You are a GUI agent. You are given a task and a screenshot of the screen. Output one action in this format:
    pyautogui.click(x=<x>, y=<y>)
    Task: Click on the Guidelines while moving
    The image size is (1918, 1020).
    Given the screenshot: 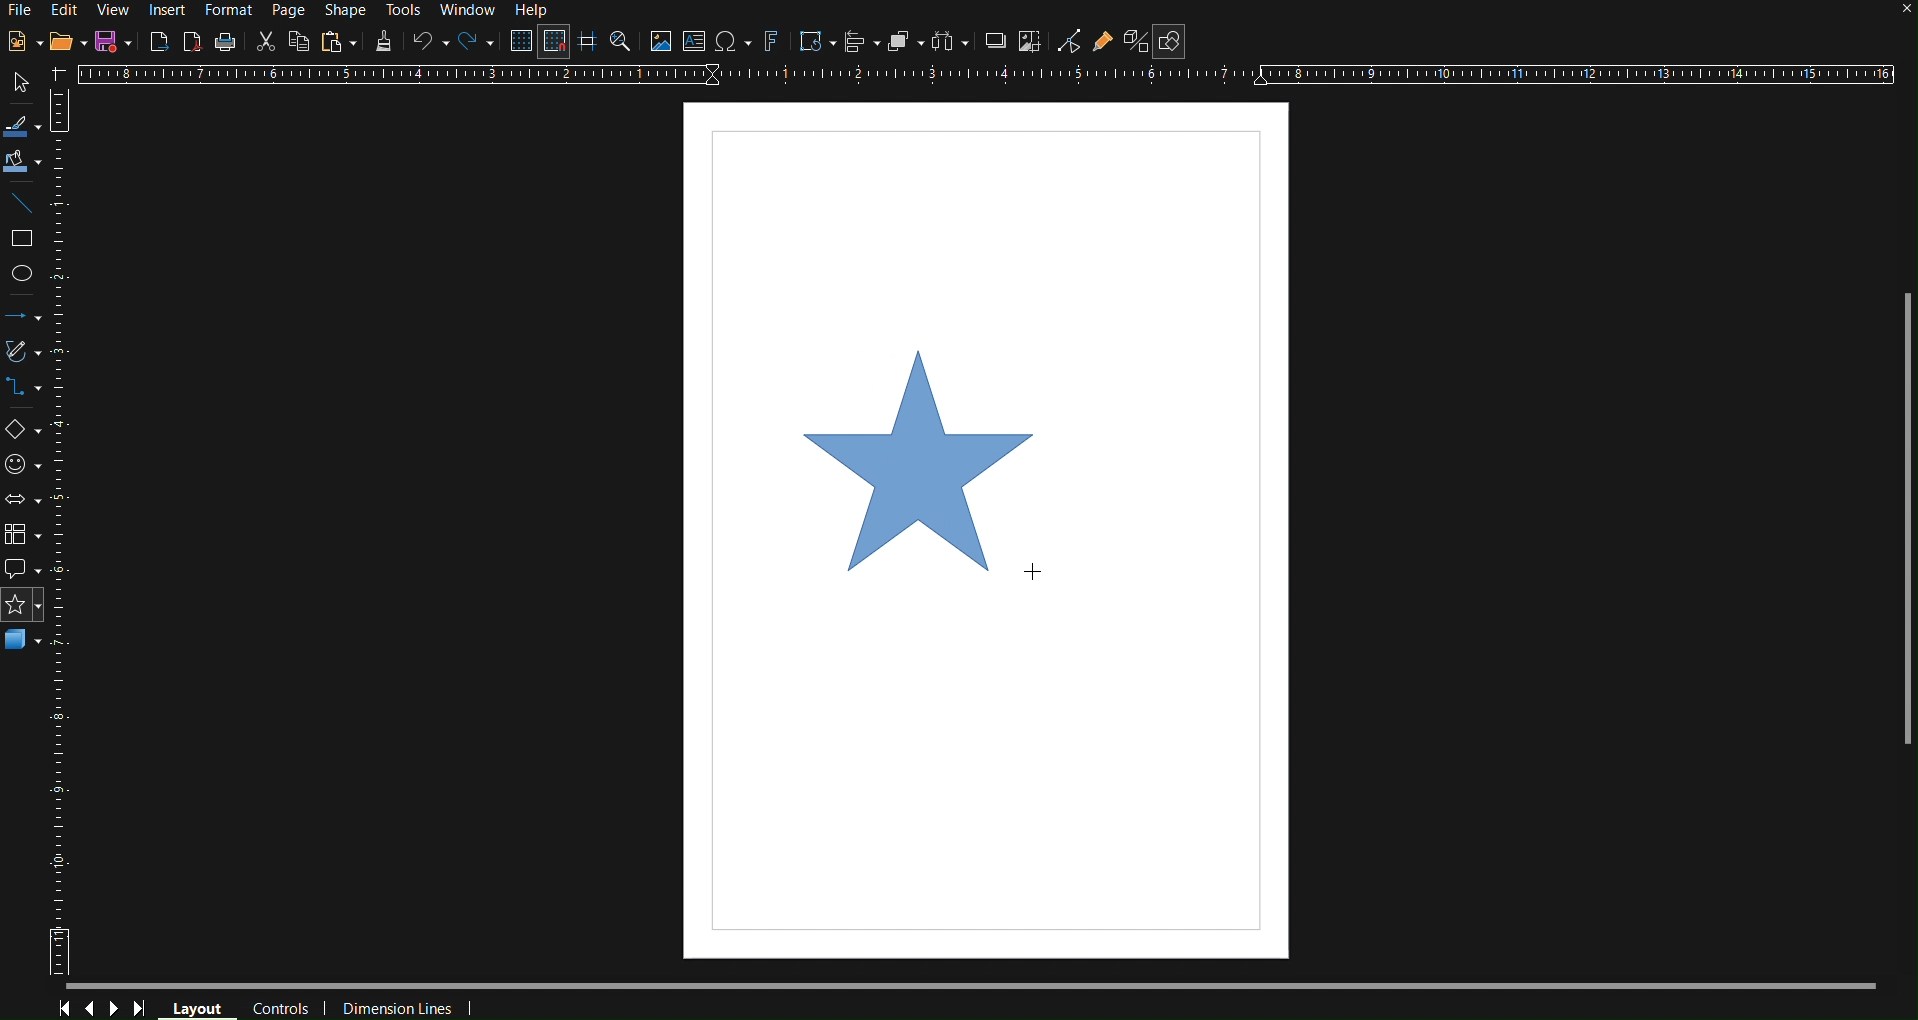 What is the action you would take?
    pyautogui.click(x=589, y=43)
    